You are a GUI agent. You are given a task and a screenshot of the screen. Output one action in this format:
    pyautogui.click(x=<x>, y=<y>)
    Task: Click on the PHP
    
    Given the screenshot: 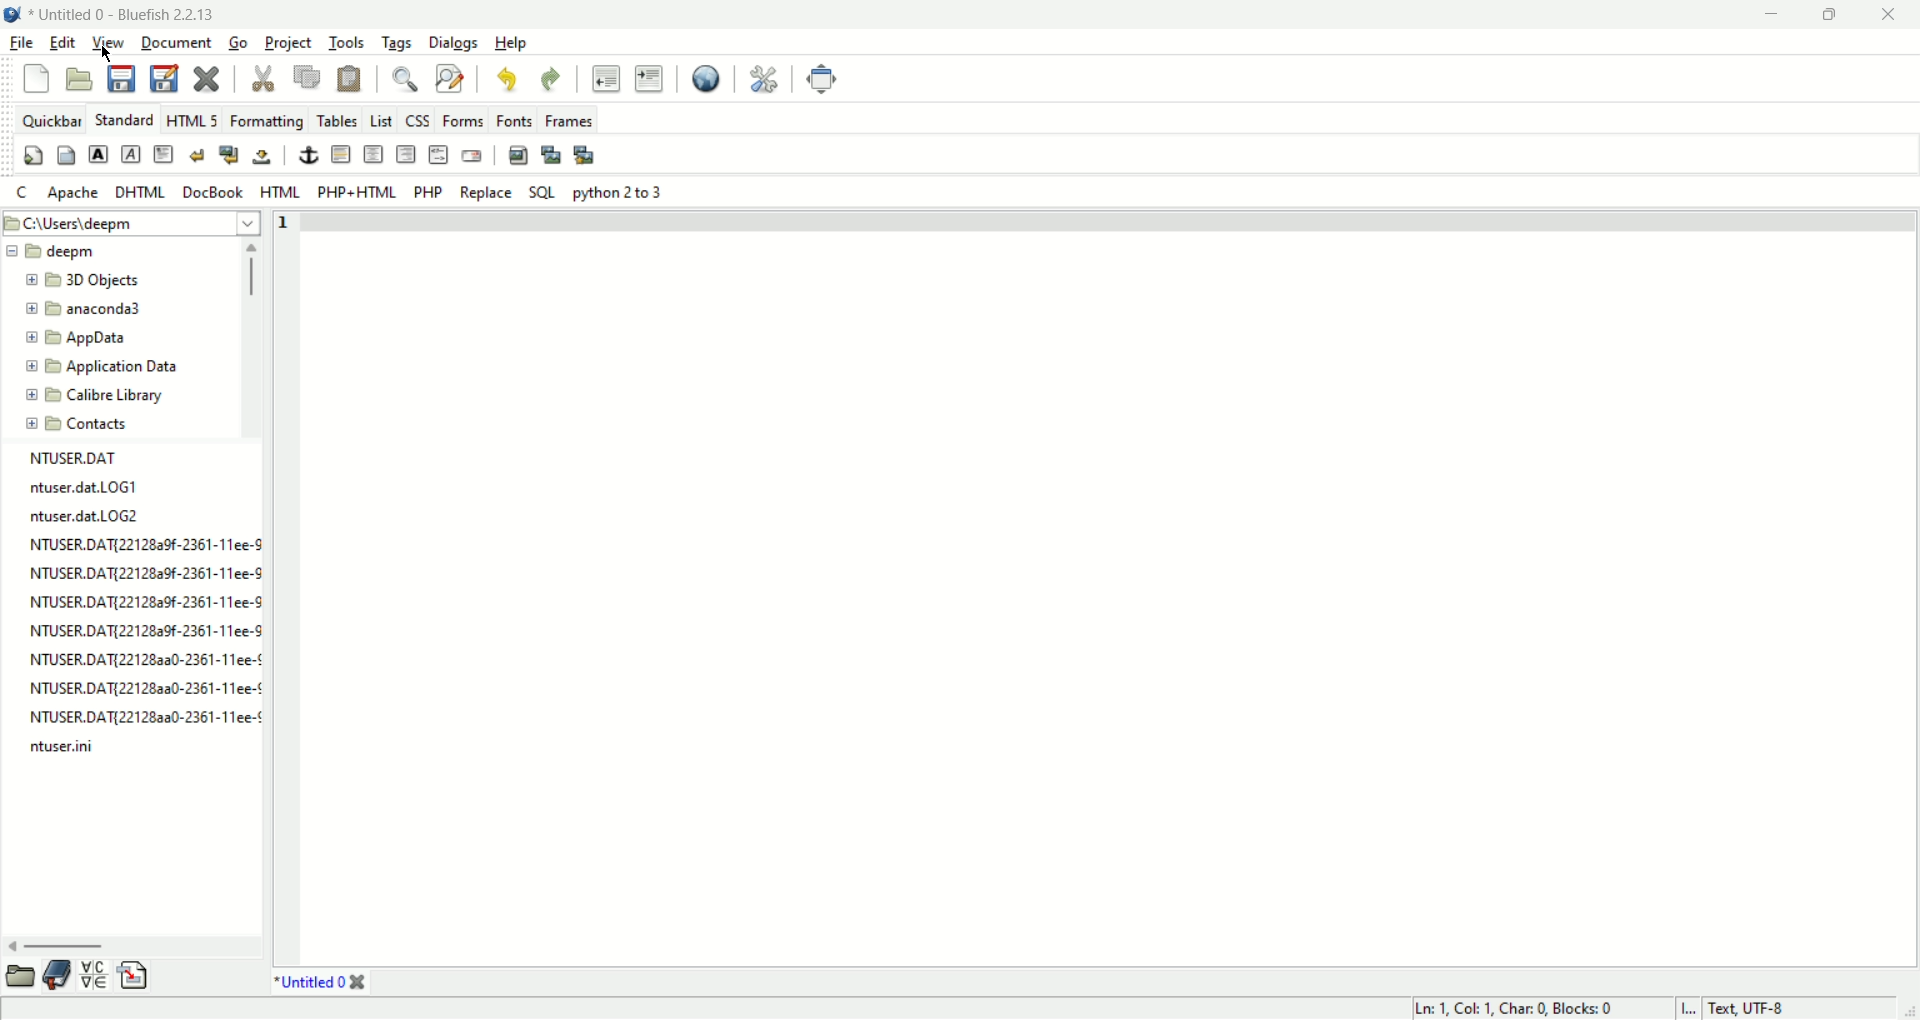 What is the action you would take?
    pyautogui.click(x=428, y=193)
    